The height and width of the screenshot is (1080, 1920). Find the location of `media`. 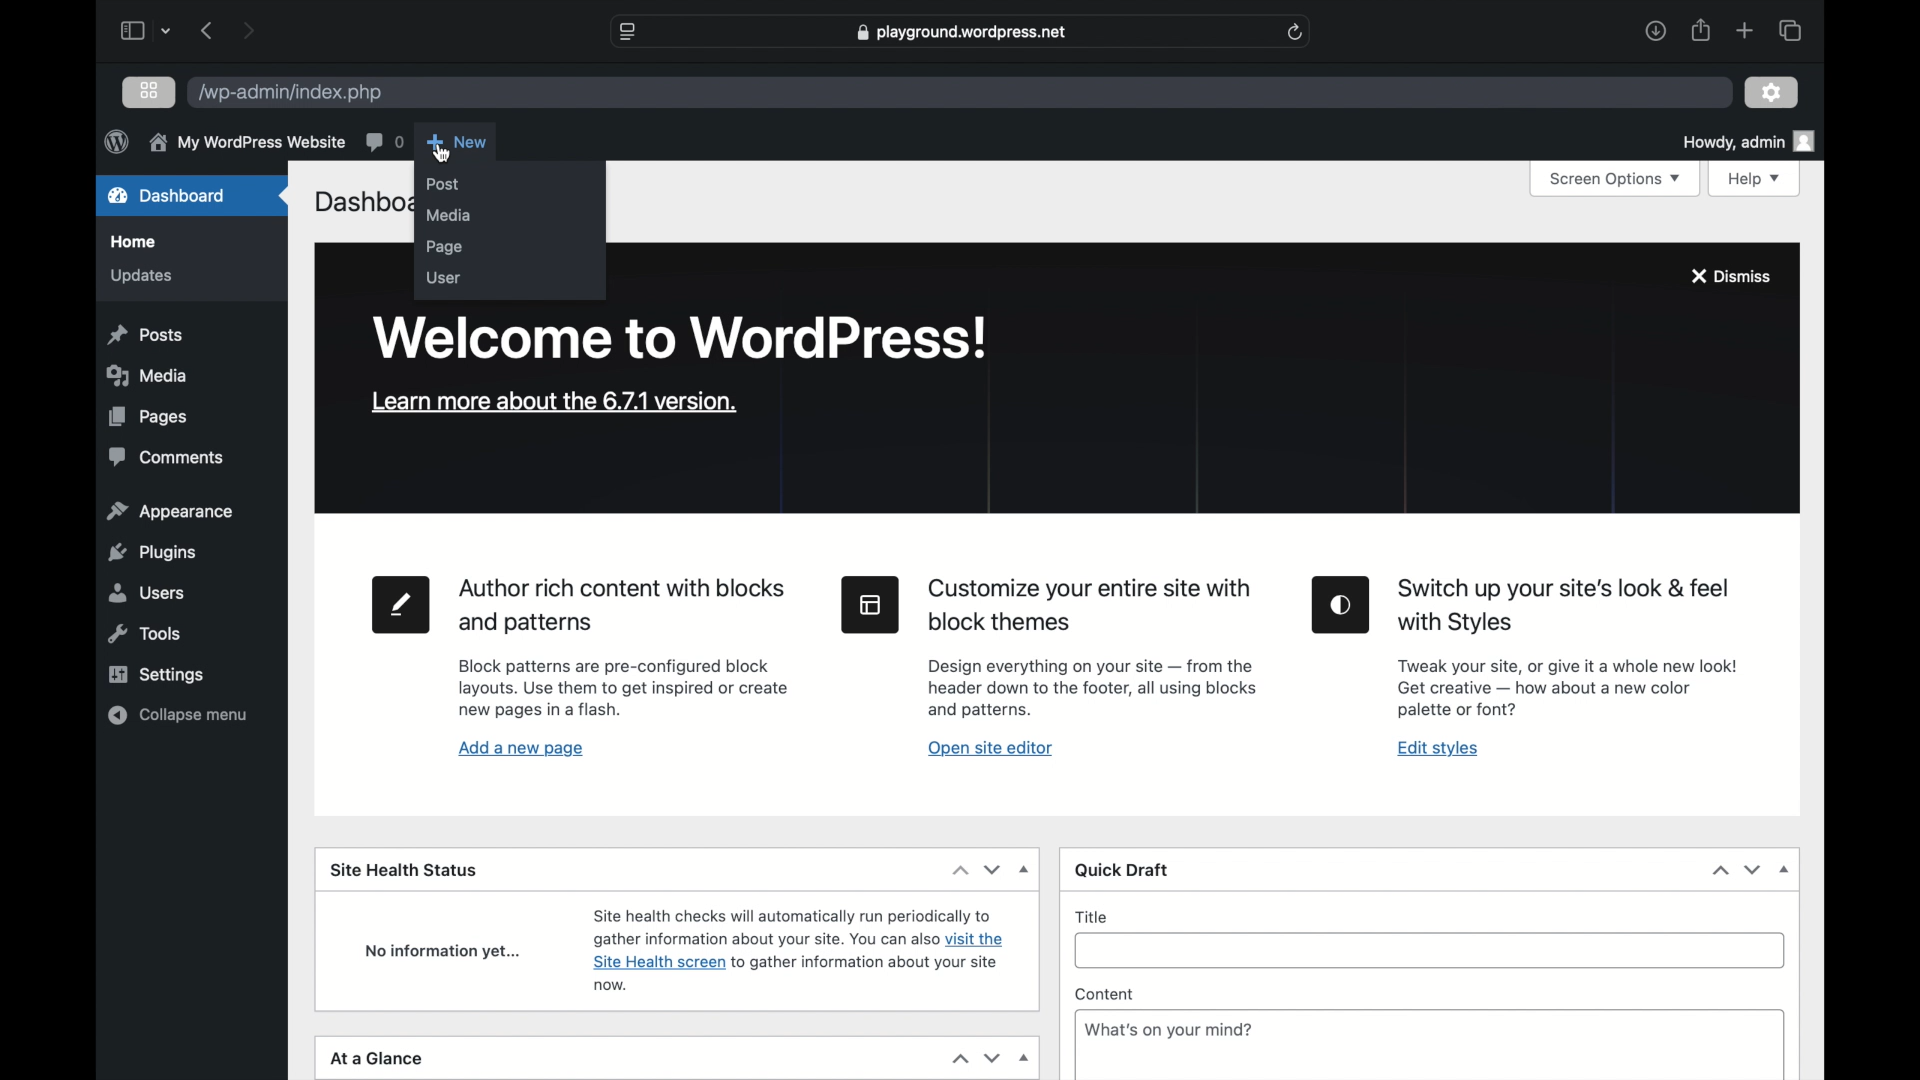

media is located at coordinates (449, 215).